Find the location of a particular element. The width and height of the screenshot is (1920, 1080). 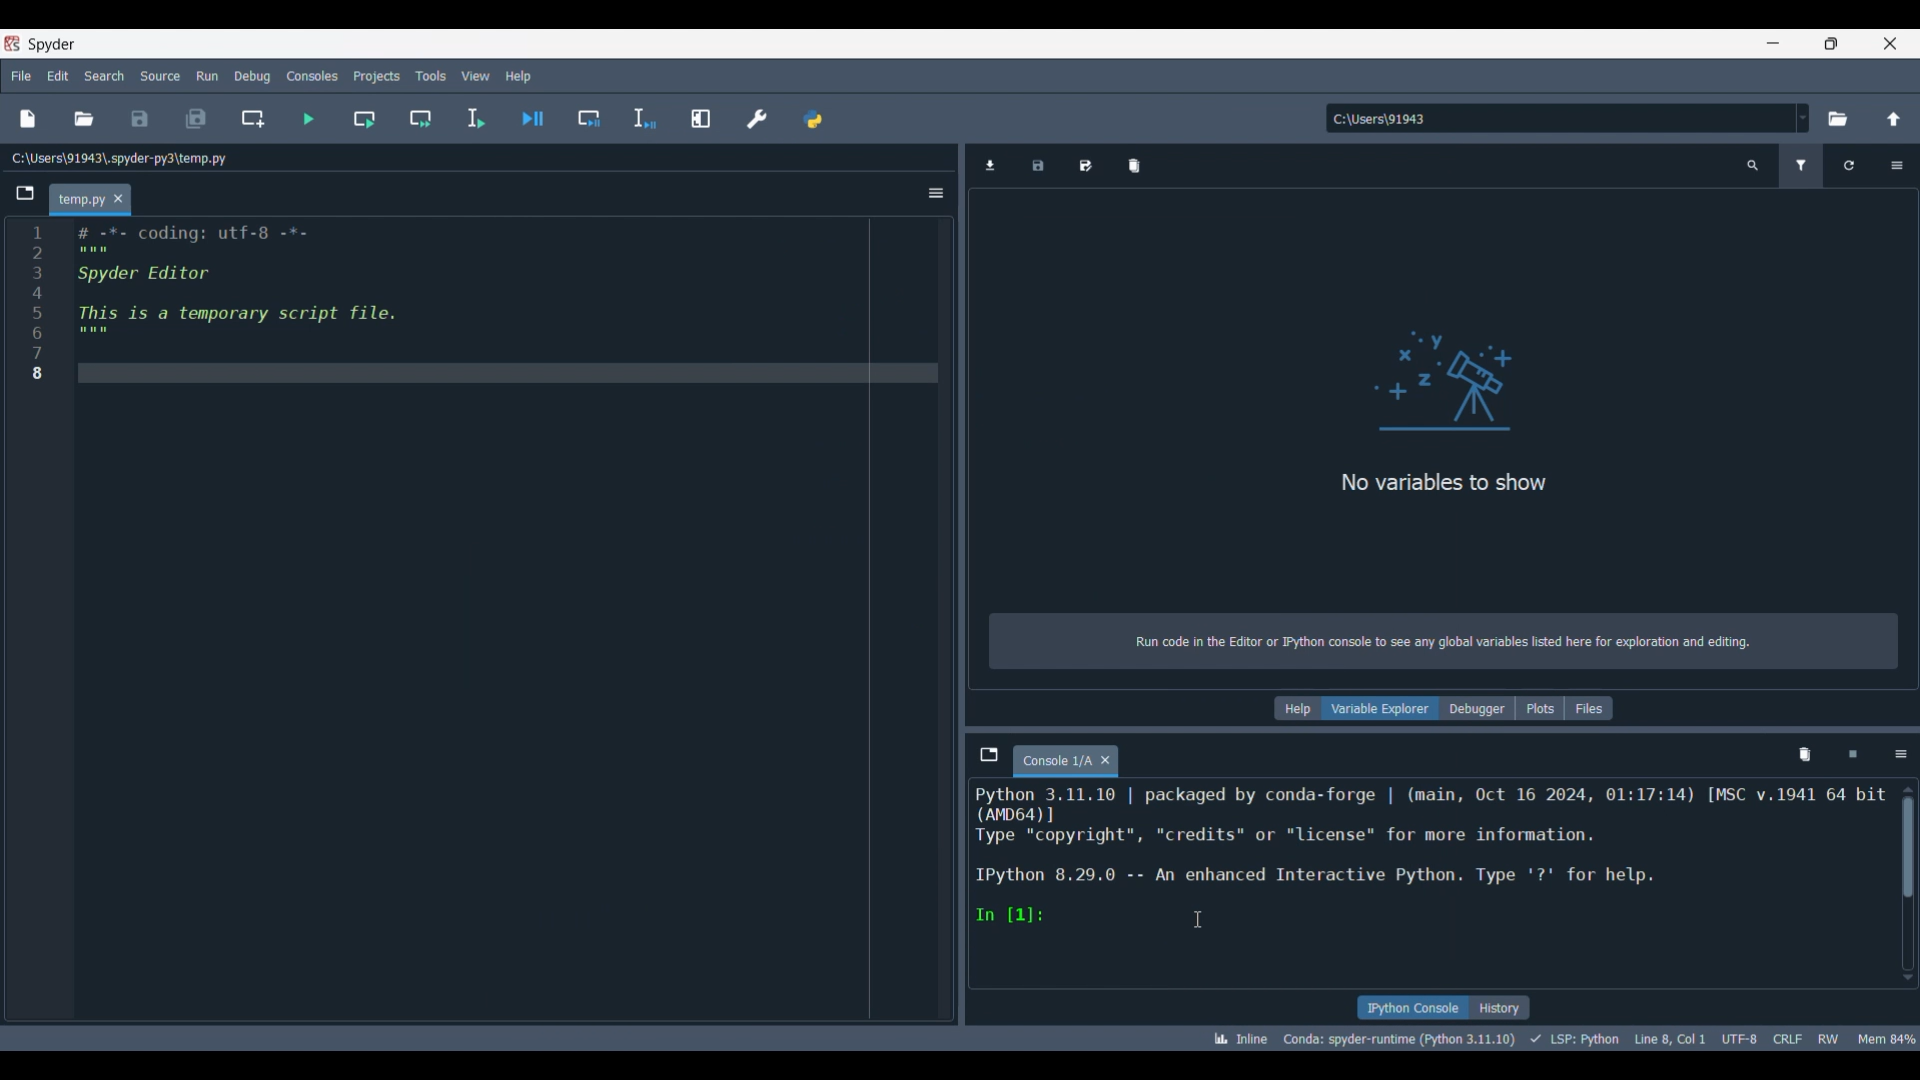

Search variable names and types is located at coordinates (1752, 166).